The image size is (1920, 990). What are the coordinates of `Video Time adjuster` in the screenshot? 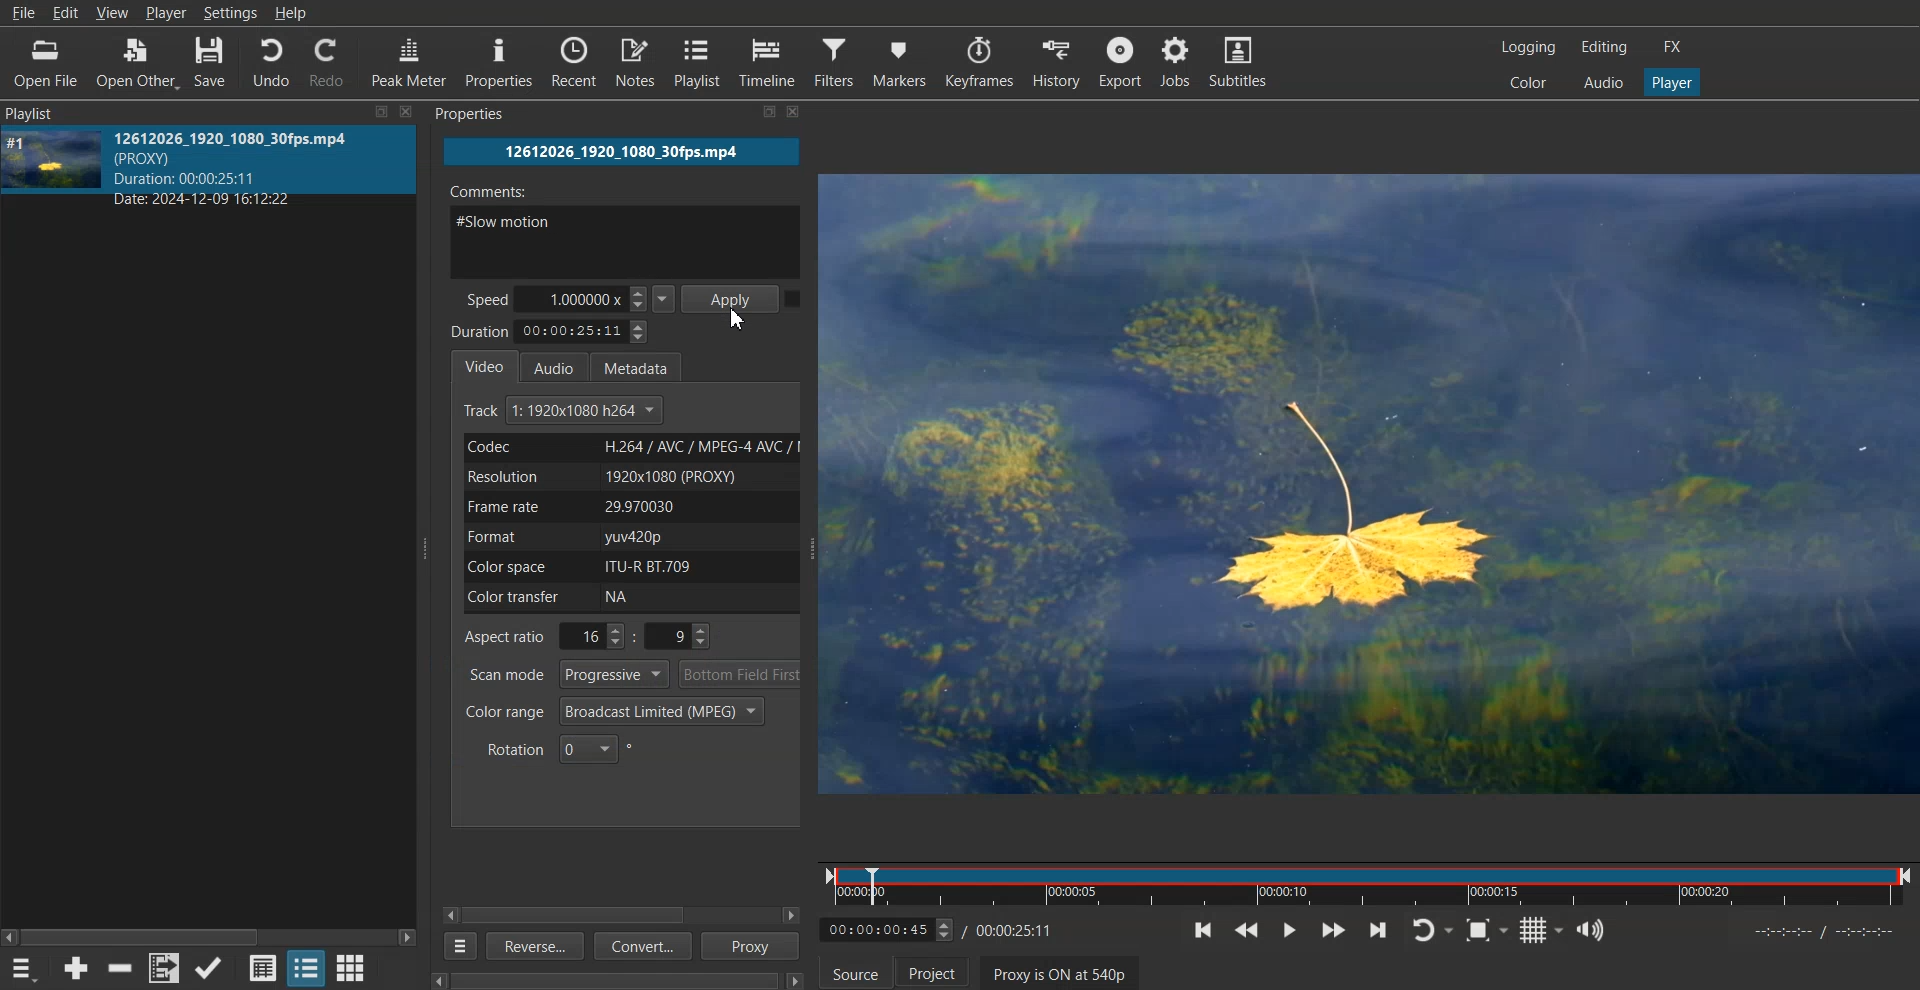 It's located at (887, 929).